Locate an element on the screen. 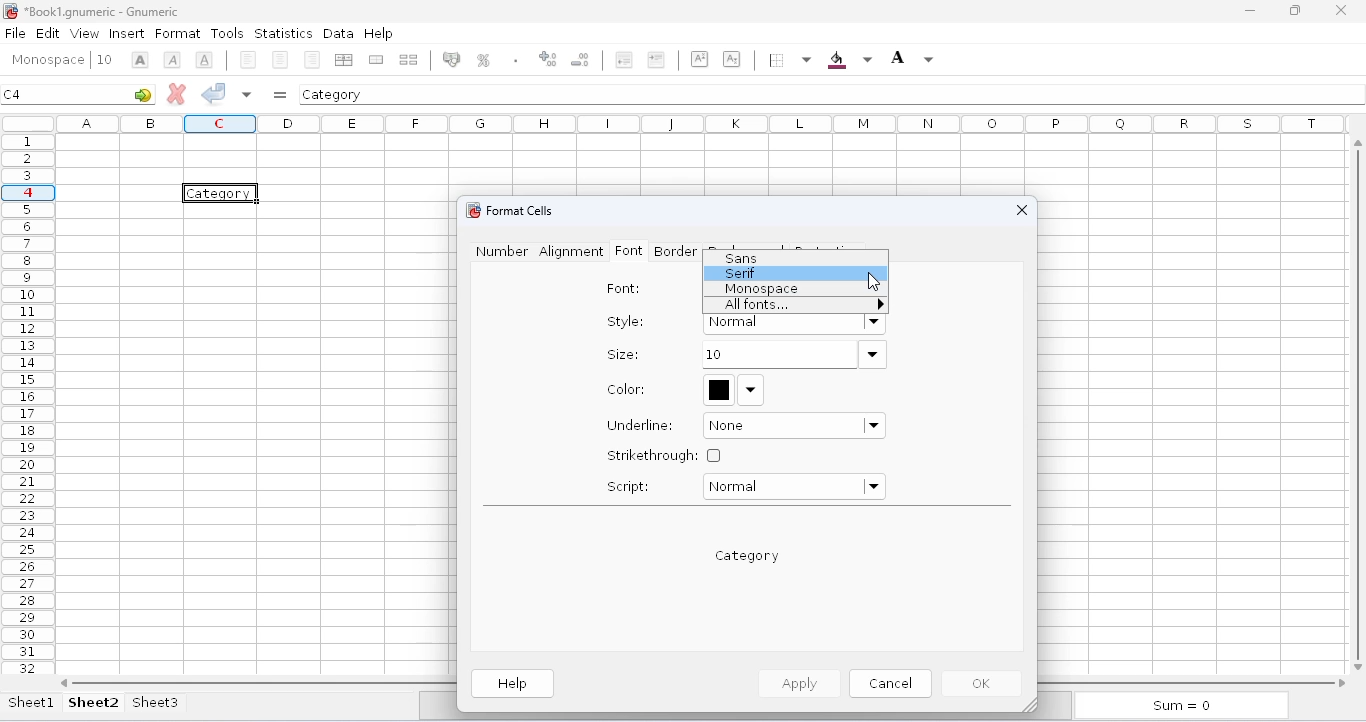 Image resolution: width=1366 pixels, height=722 pixels. edit is located at coordinates (48, 32).